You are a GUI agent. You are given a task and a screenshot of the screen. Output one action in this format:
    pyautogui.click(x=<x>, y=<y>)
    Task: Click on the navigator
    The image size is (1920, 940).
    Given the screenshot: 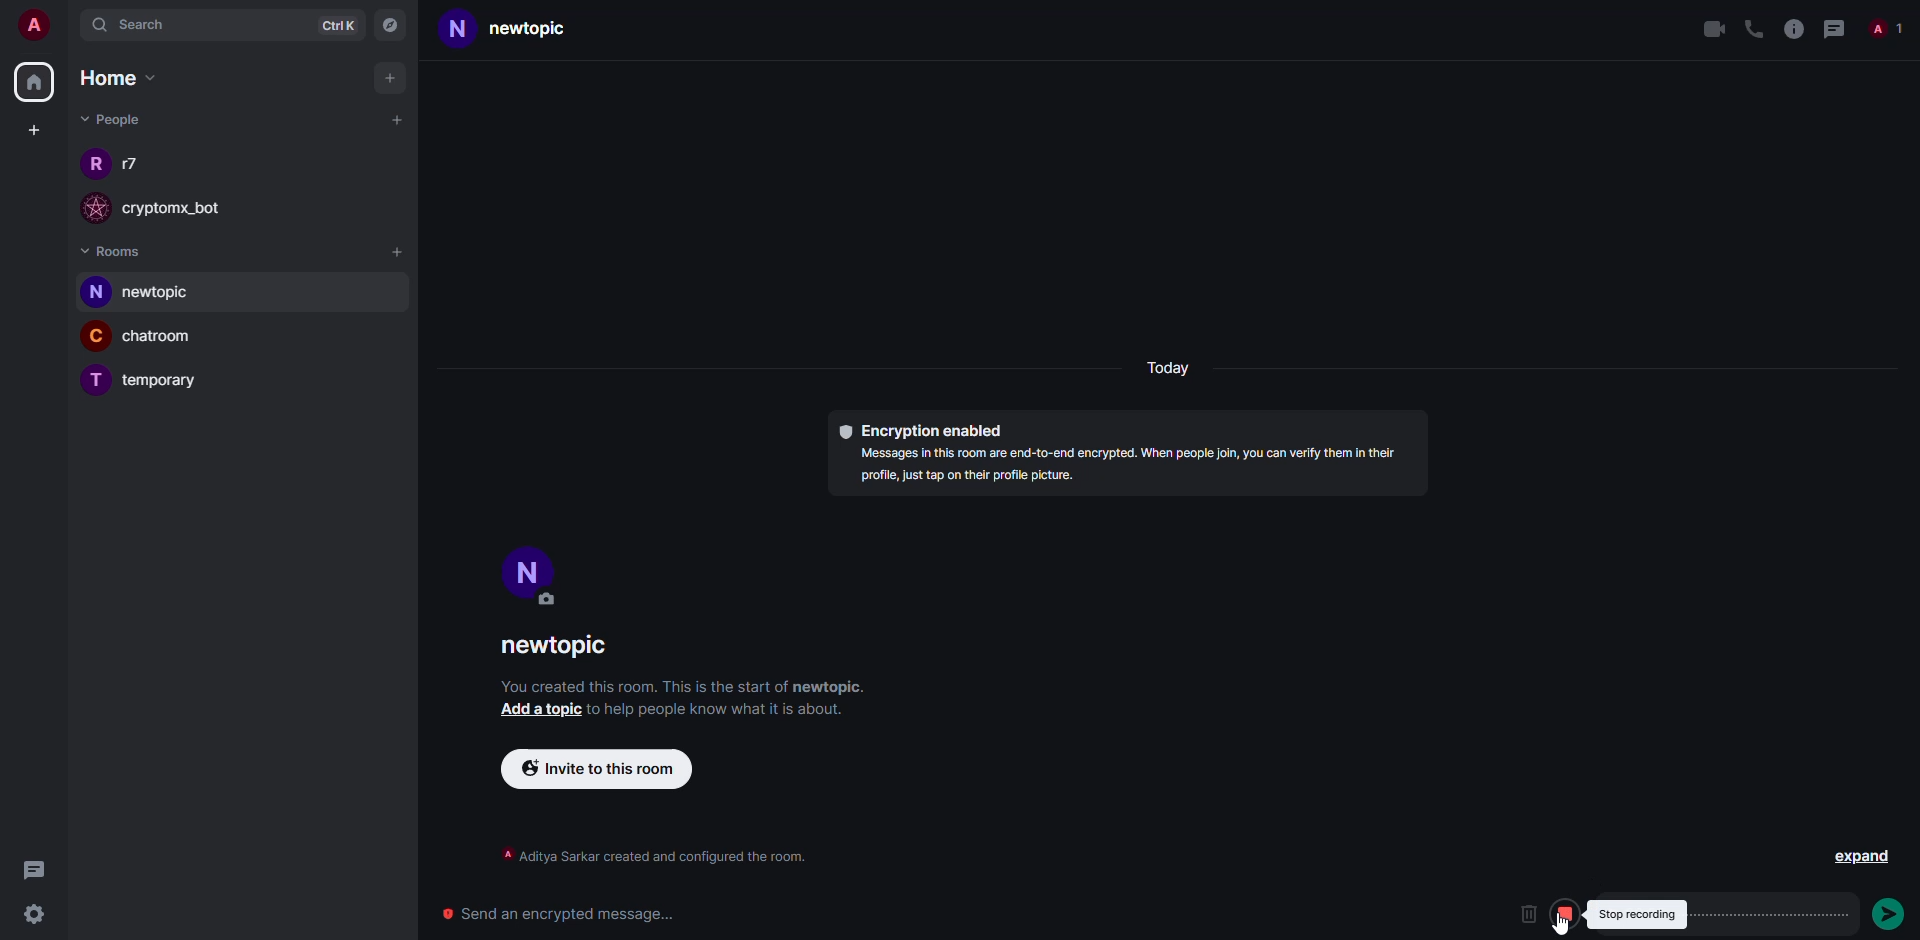 What is the action you would take?
    pyautogui.click(x=394, y=24)
    